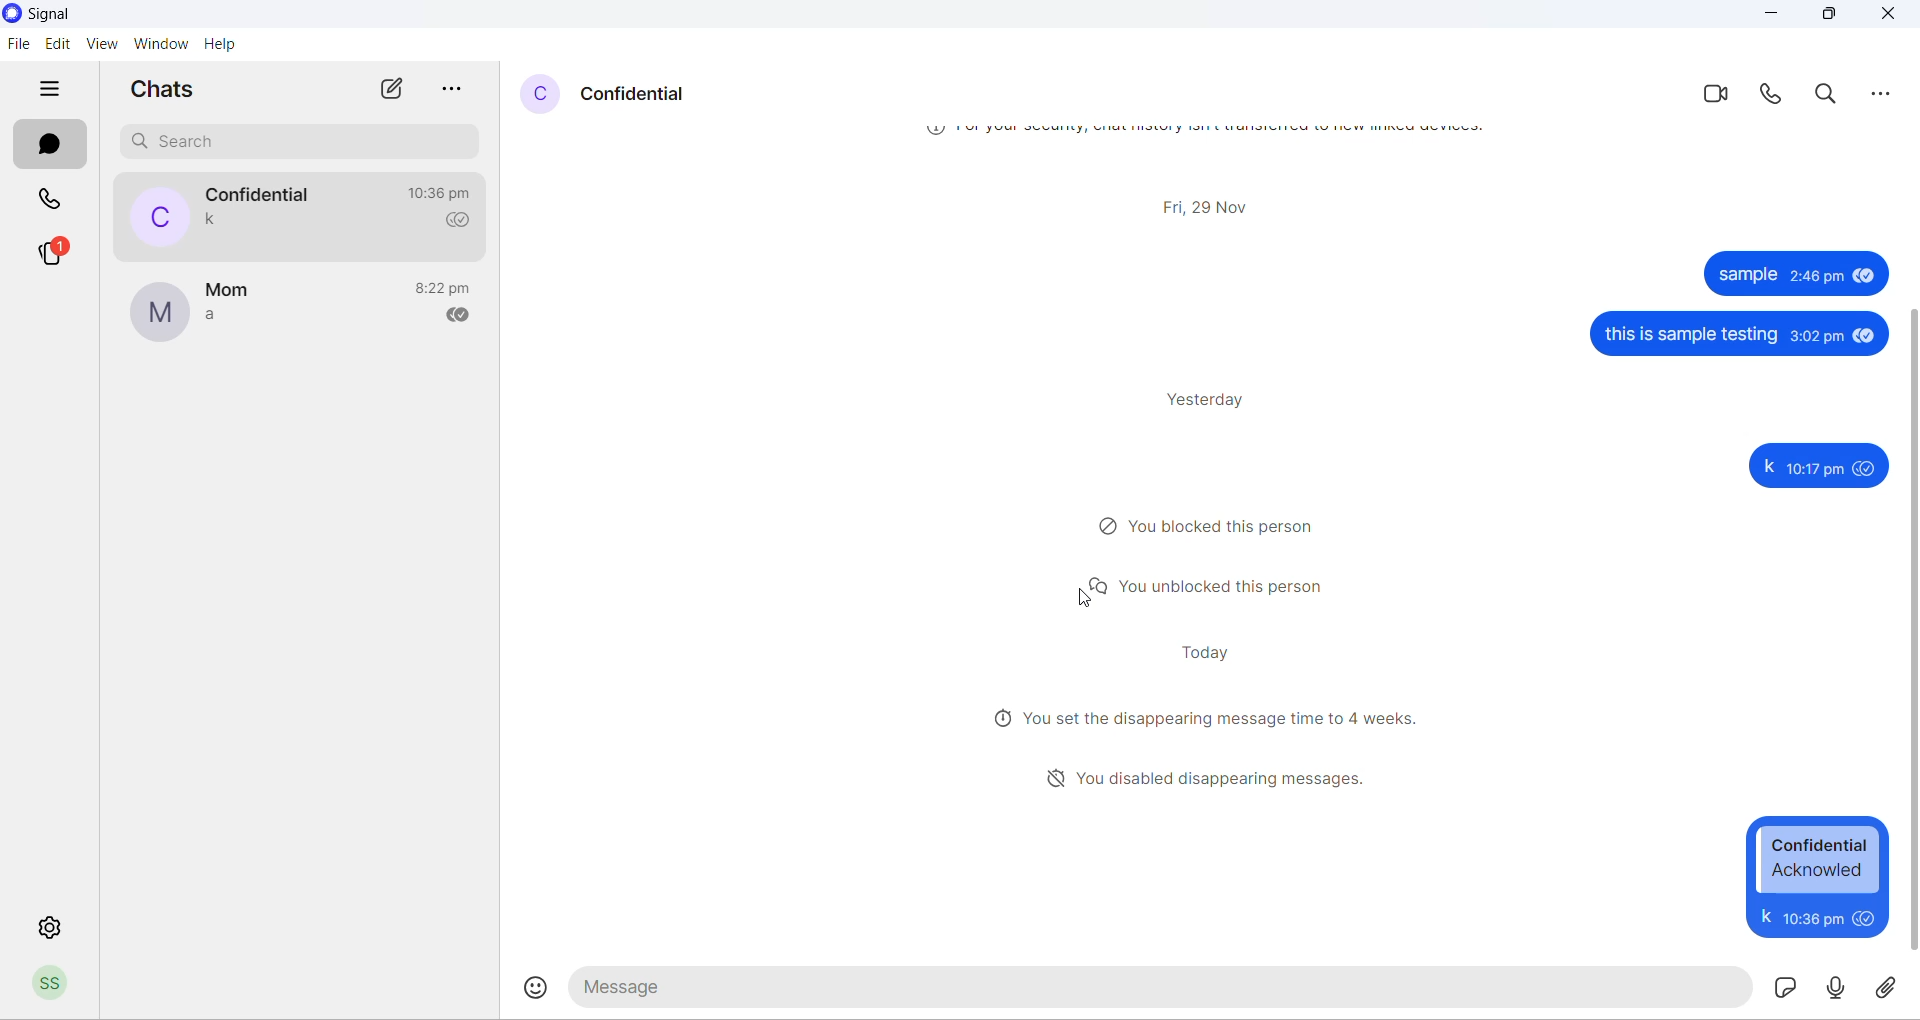 The height and width of the screenshot is (1020, 1920). I want to click on settings, so click(46, 920).